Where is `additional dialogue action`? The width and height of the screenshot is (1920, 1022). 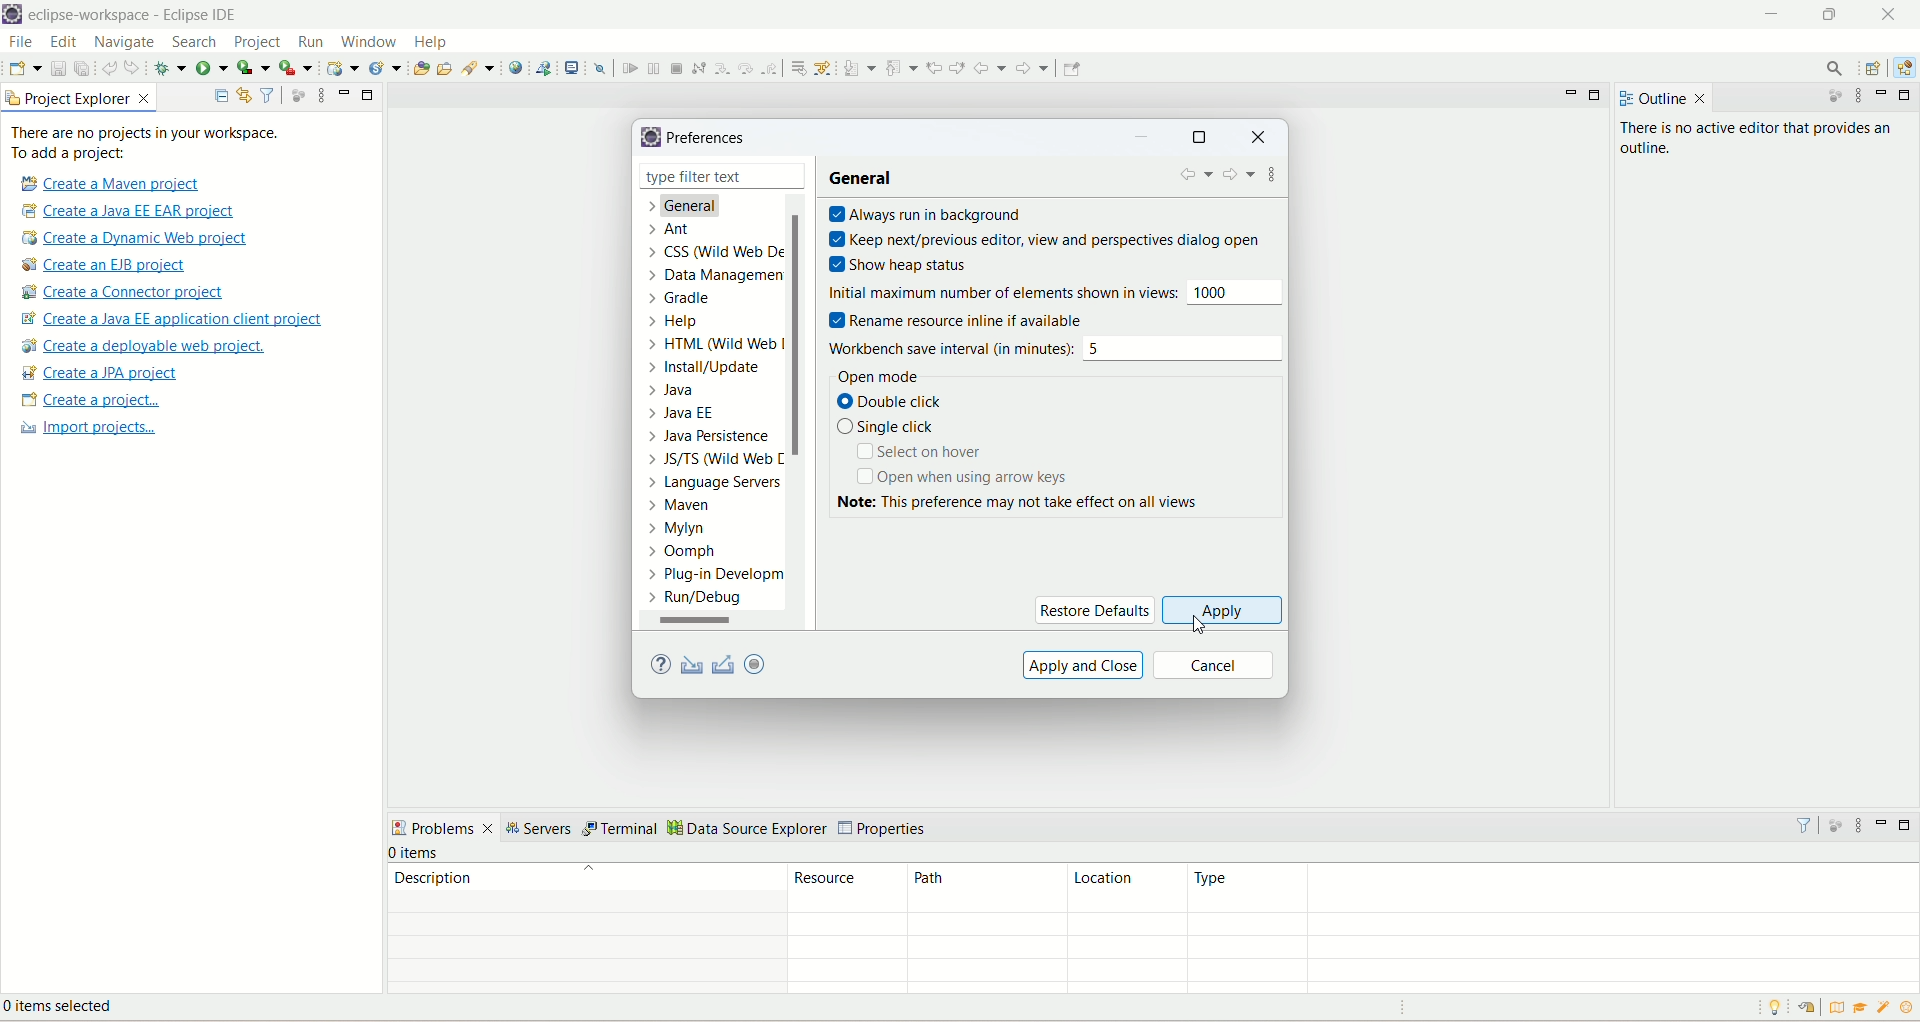 additional dialogue action is located at coordinates (1274, 178).